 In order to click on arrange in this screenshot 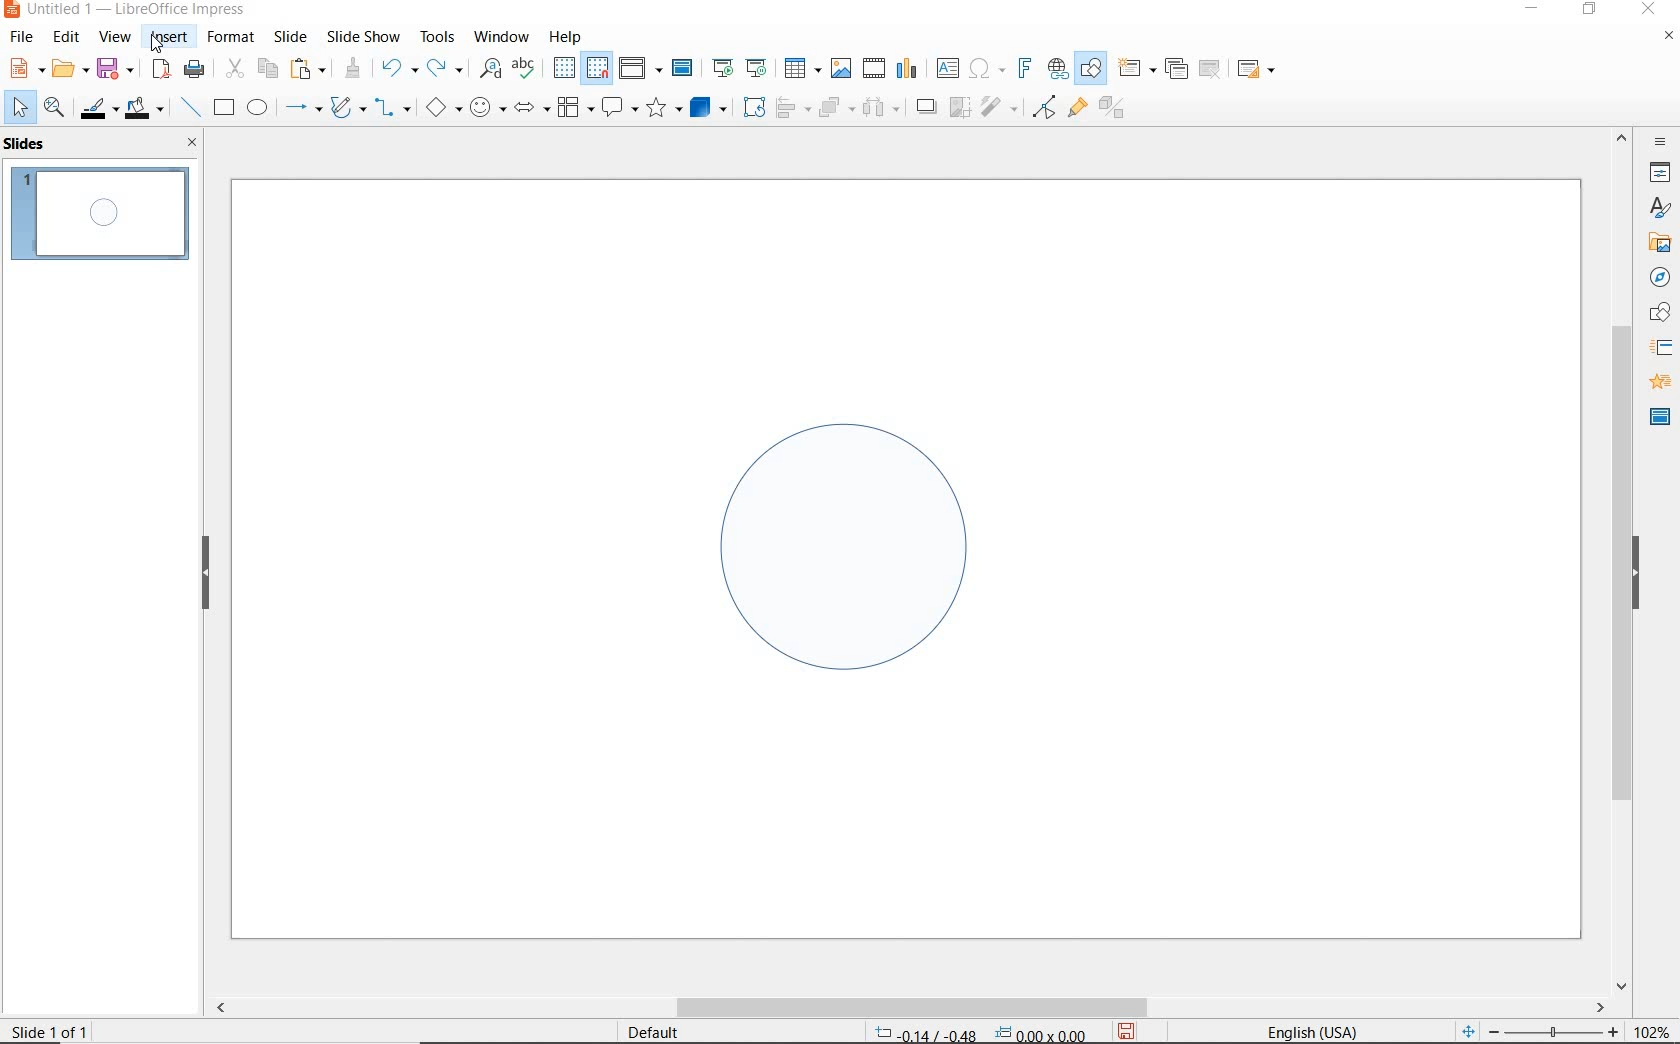, I will do `click(832, 106)`.